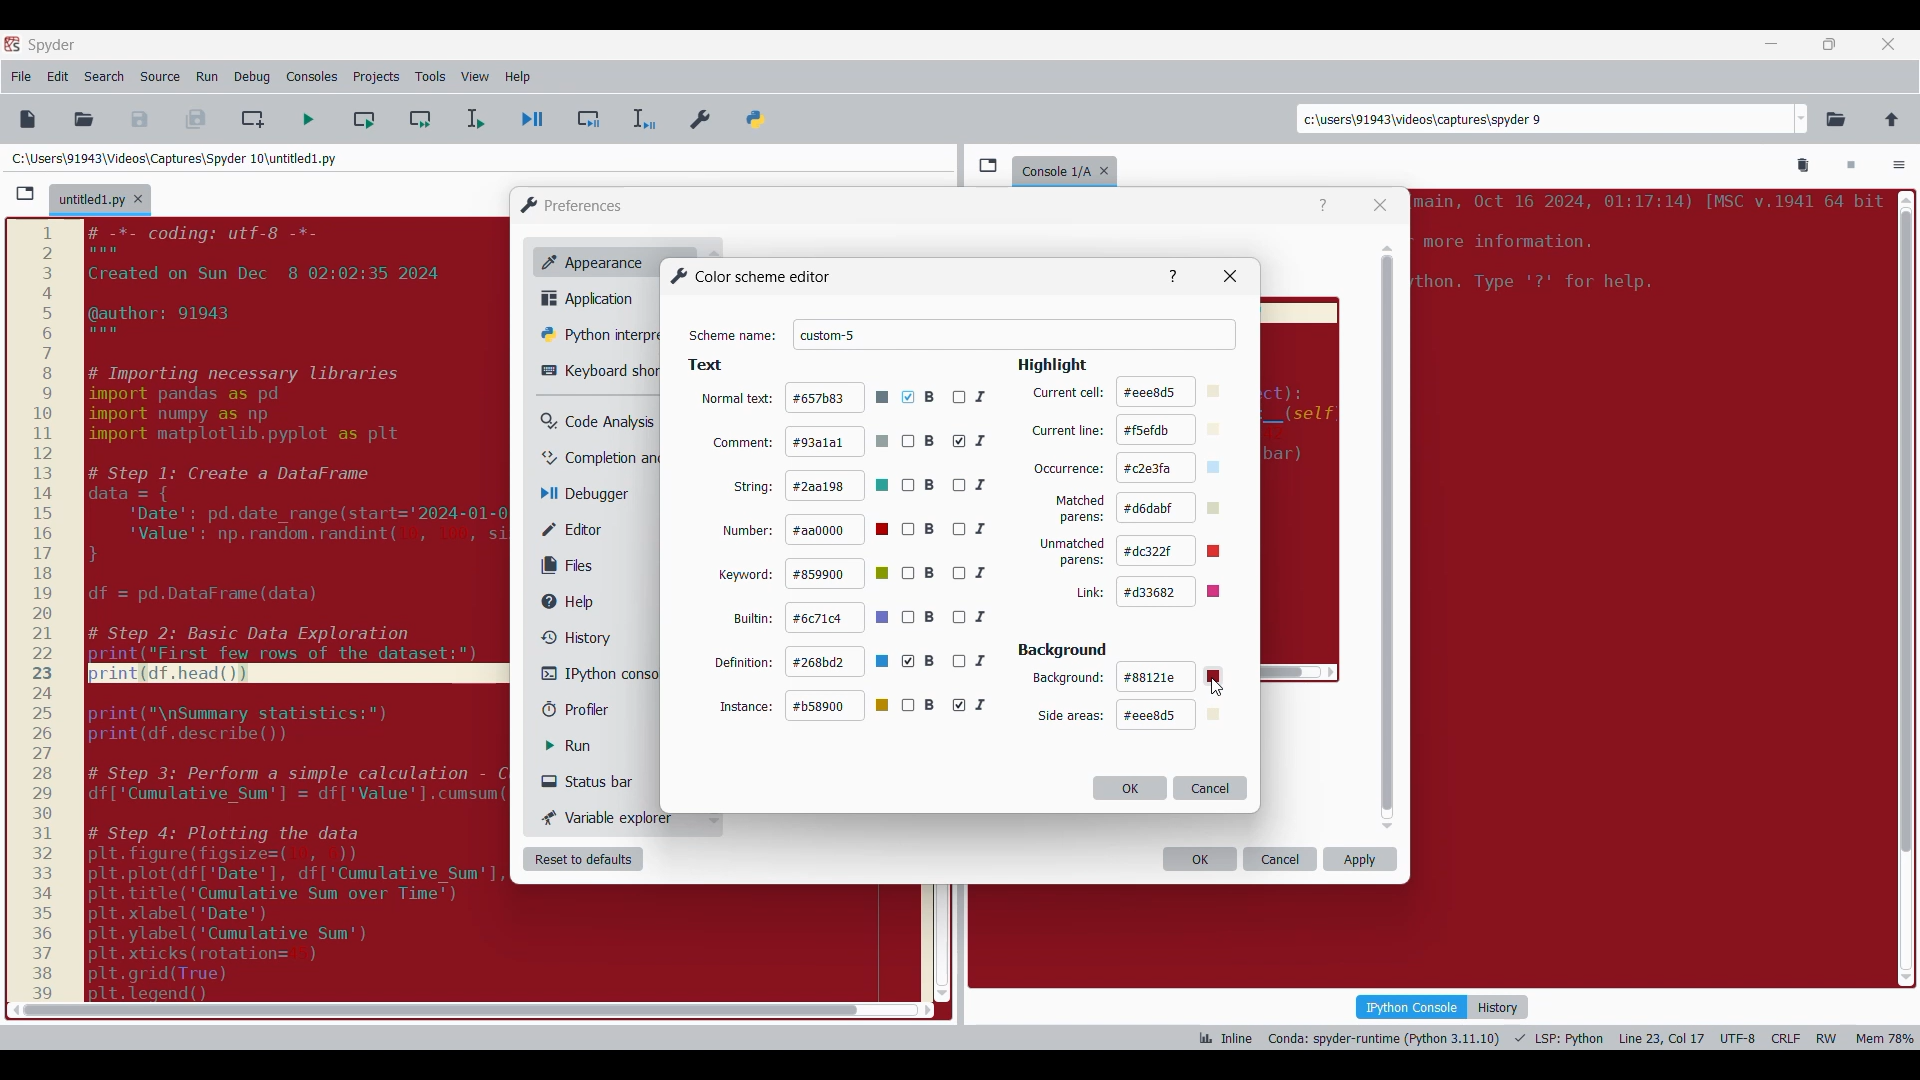  Describe the element at coordinates (1200, 859) in the screenshot. I see `OK` at that location.